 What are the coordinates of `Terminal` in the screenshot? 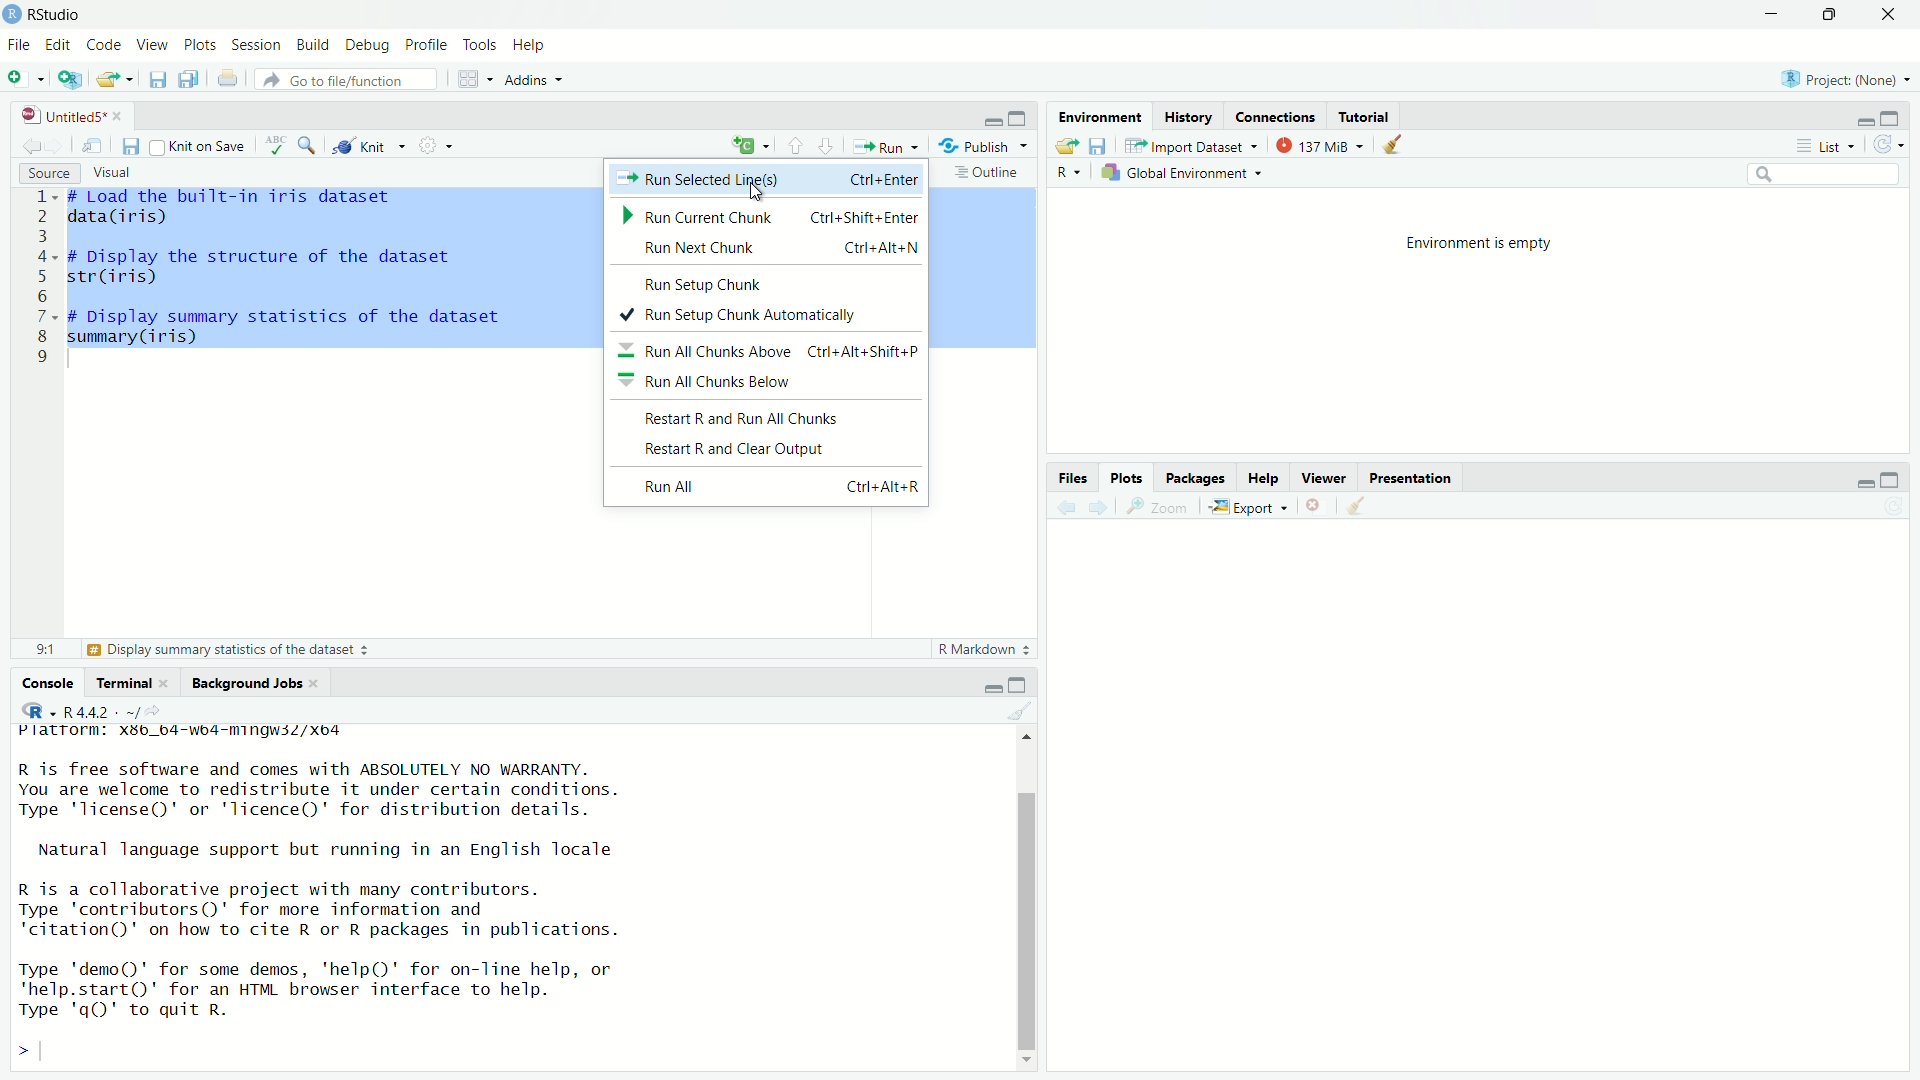 It's located at (136, 683).